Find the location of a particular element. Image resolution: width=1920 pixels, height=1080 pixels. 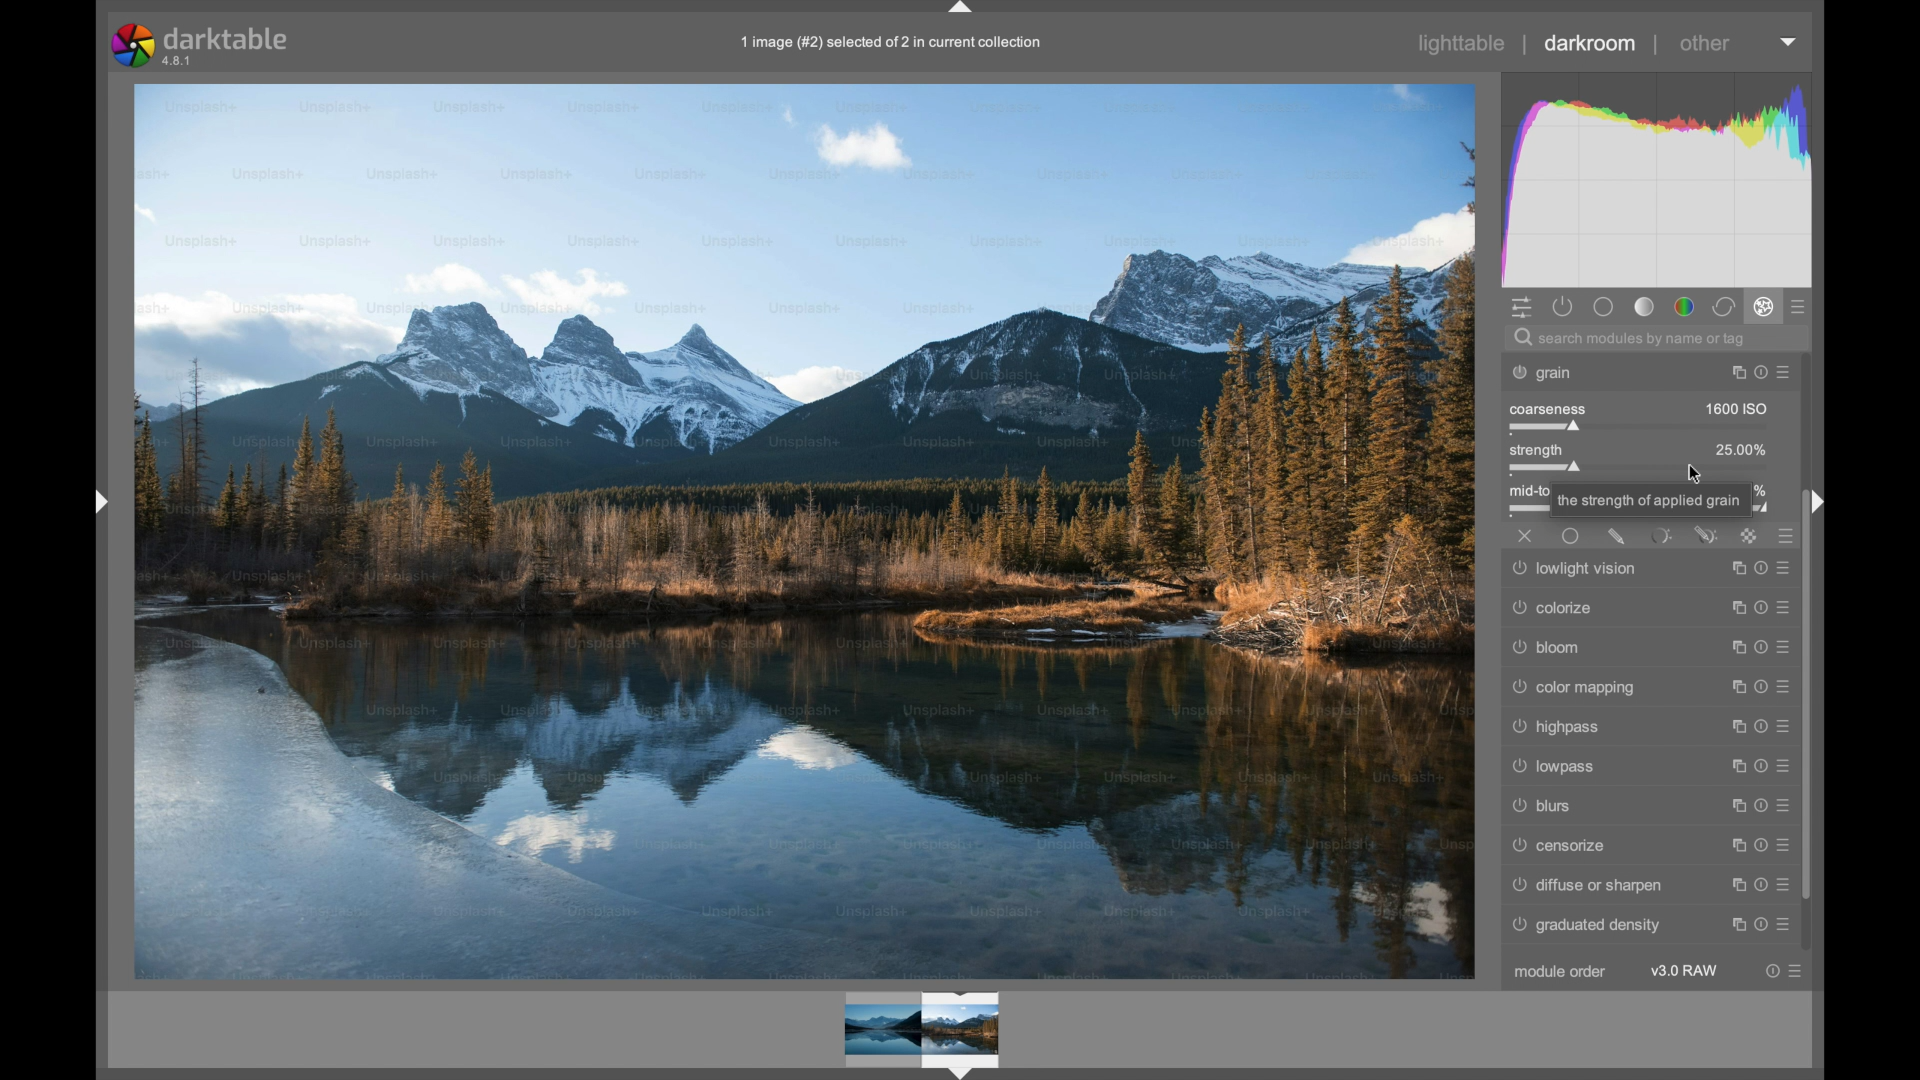

dropdown is located at coordinates (1788, 42).